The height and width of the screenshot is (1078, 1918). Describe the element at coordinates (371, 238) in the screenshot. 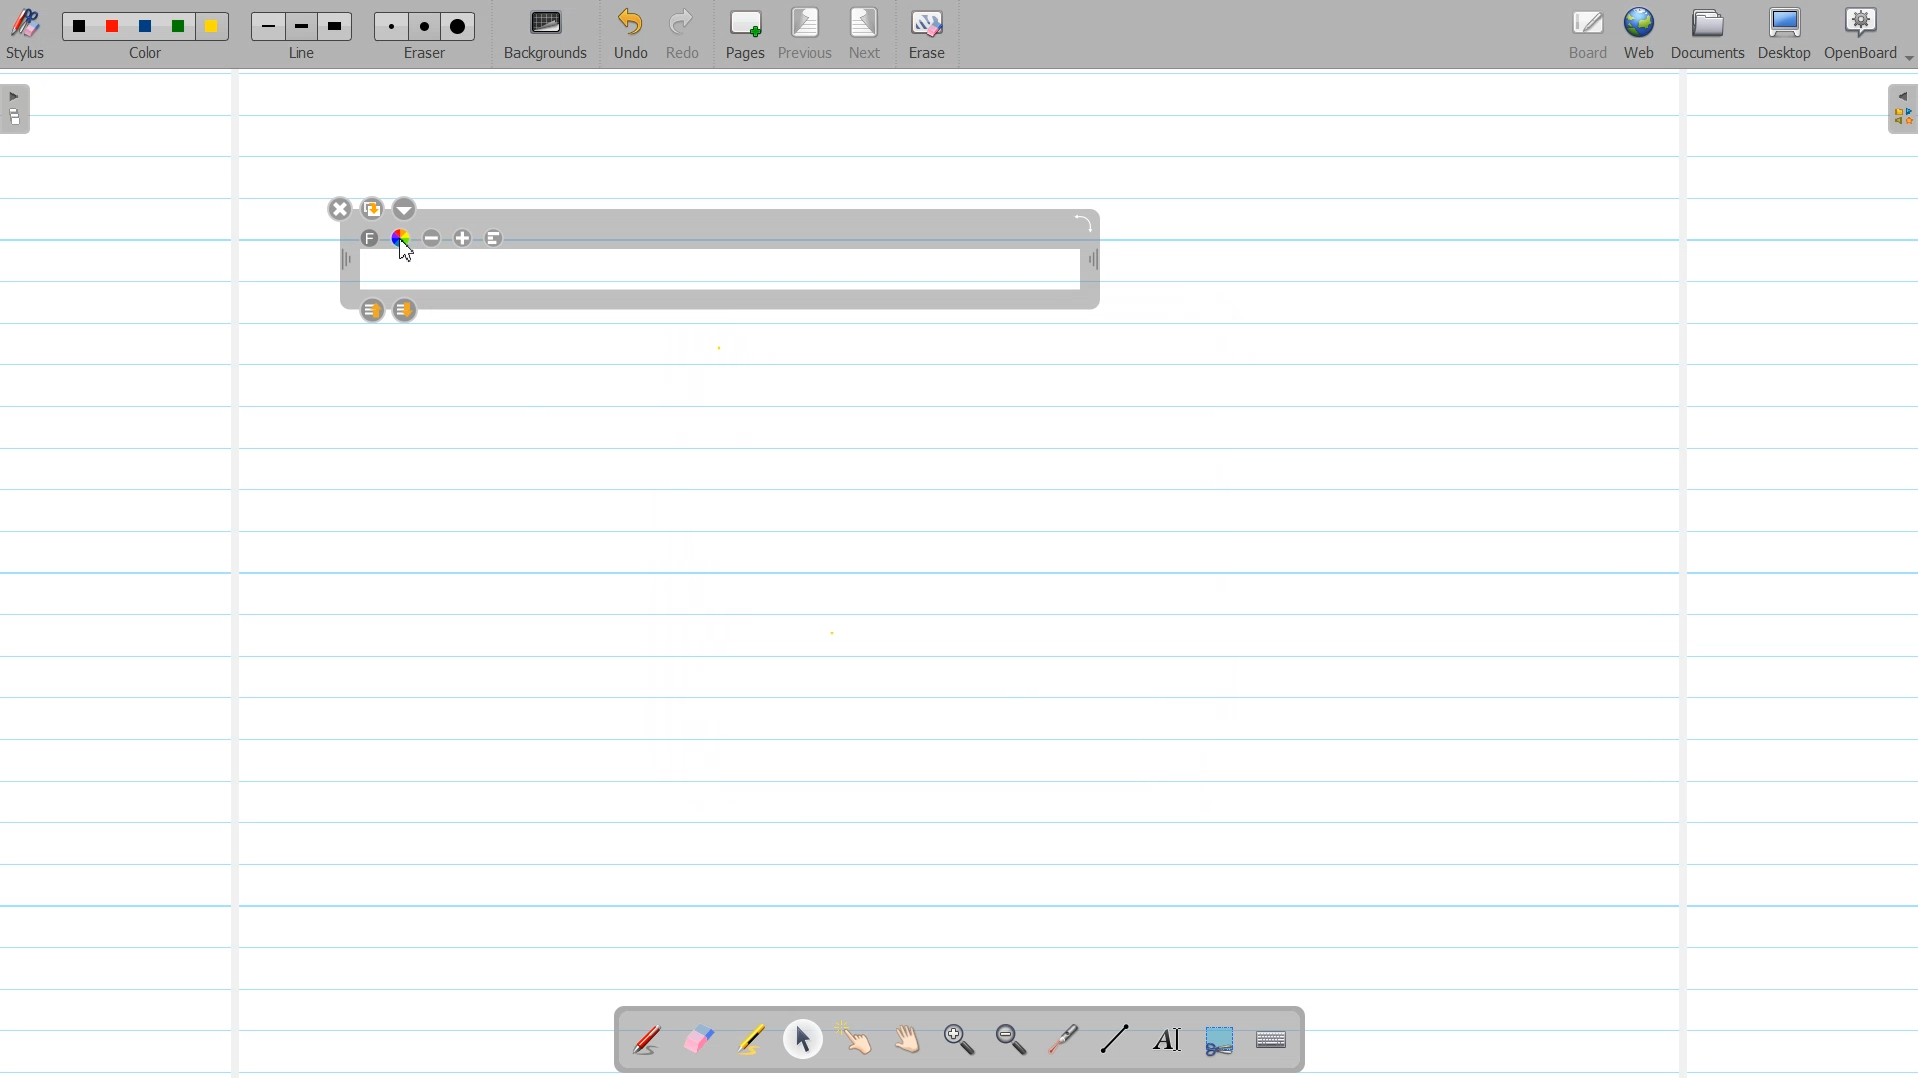

I see `Text Font ` at that location.